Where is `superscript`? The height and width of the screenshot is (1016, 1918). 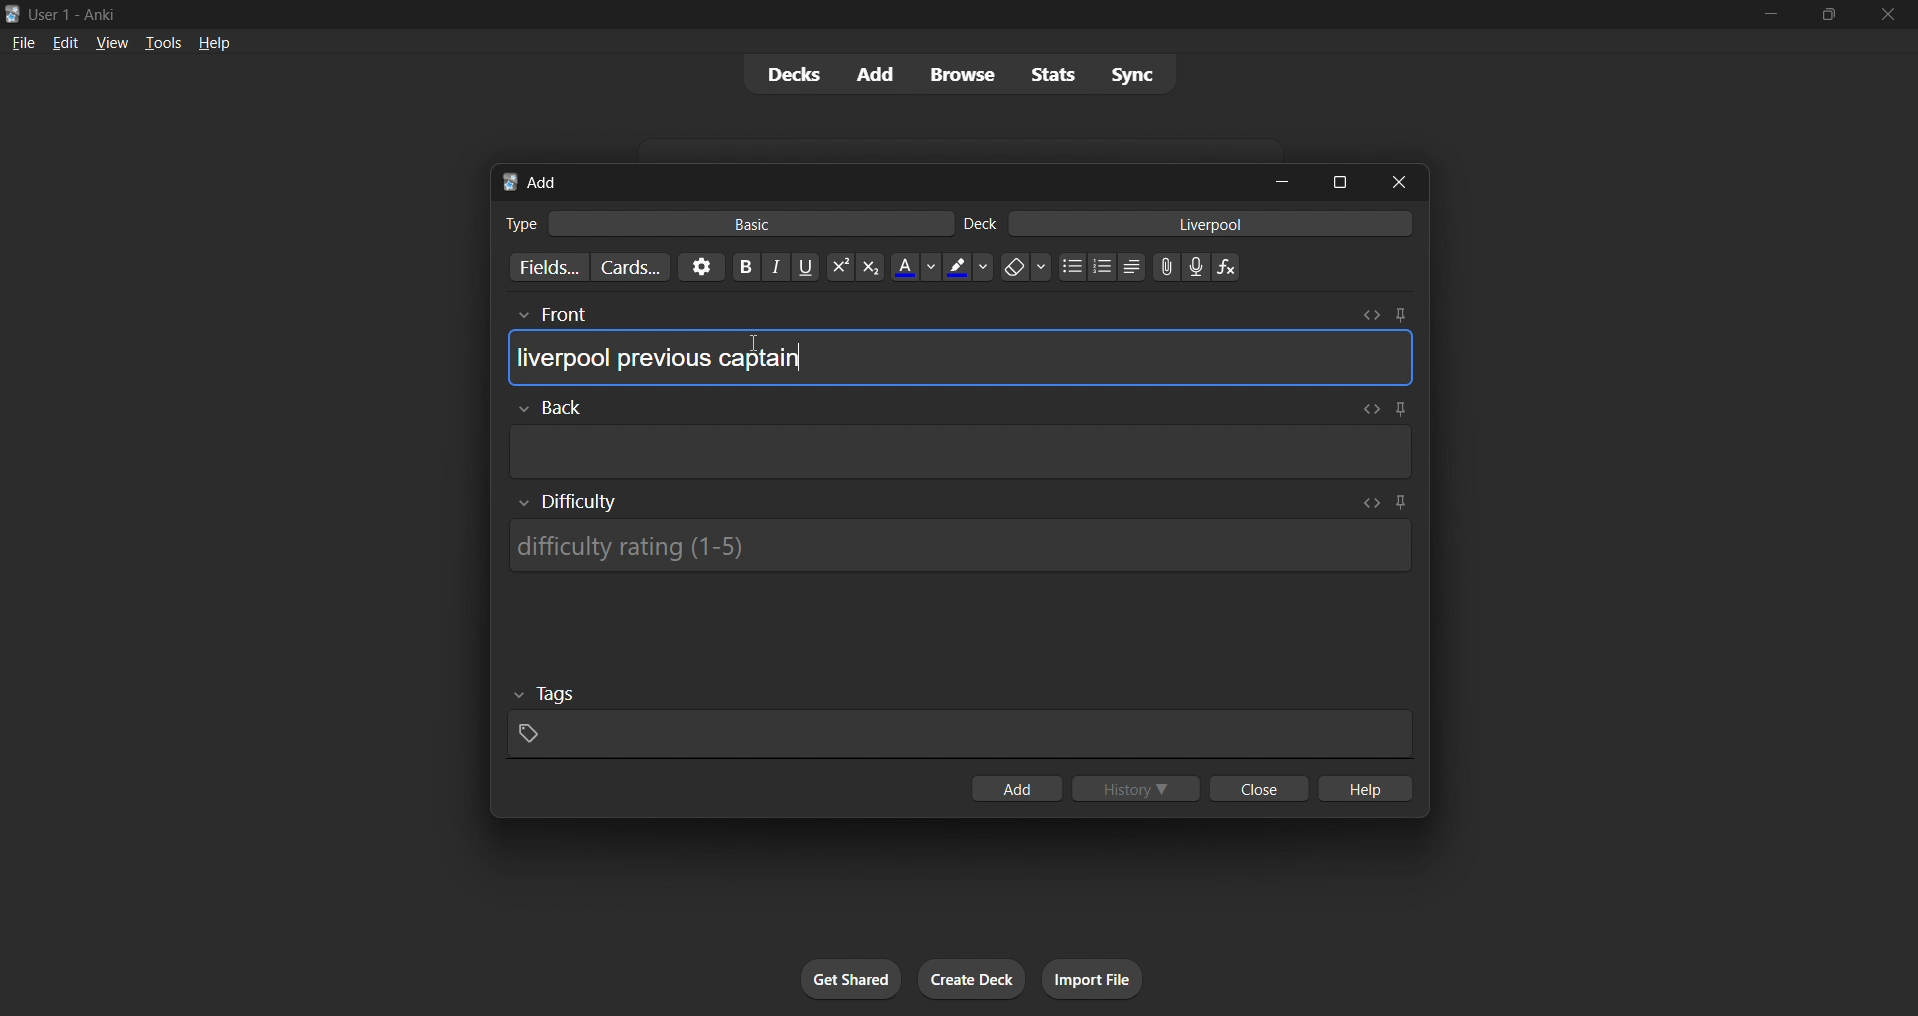
superscript is located at coordinates (838, 268).